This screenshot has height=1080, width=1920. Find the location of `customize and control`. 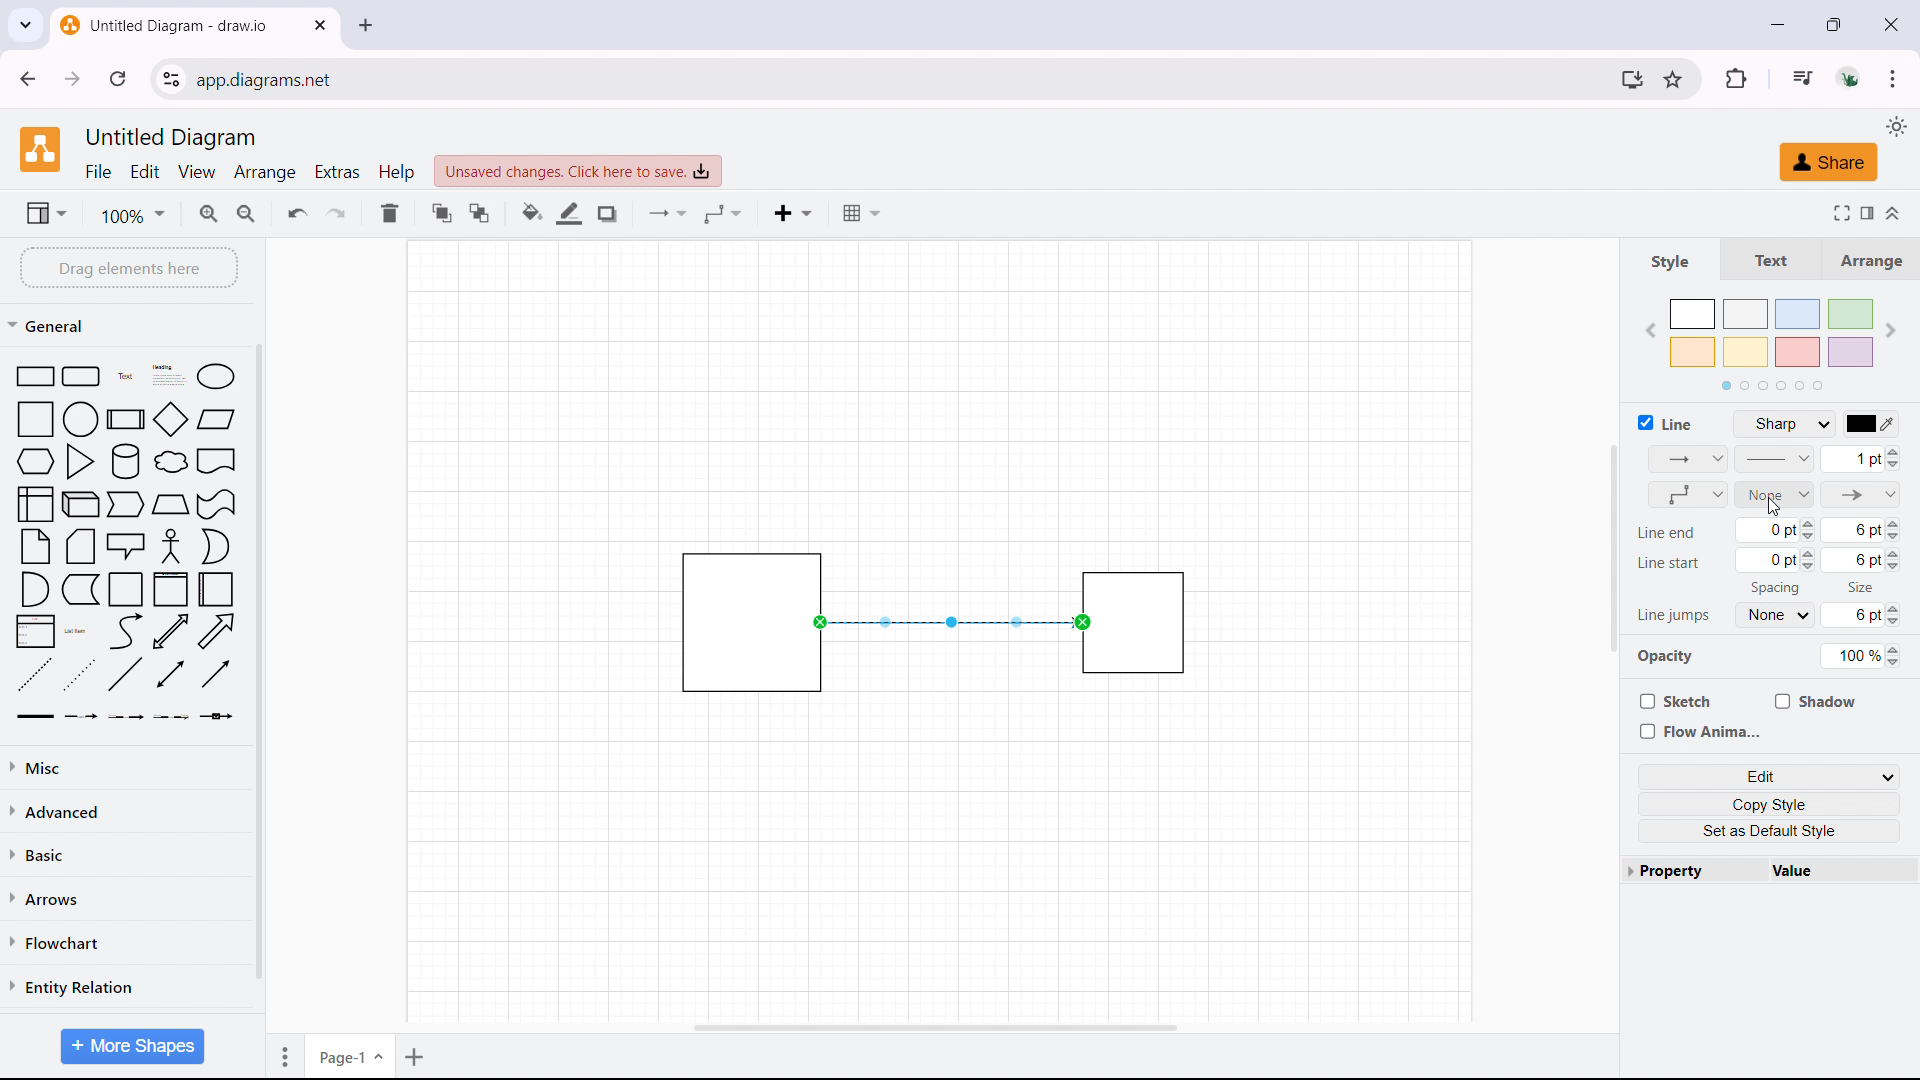

customize and control is located at coordinates (1893, 78).